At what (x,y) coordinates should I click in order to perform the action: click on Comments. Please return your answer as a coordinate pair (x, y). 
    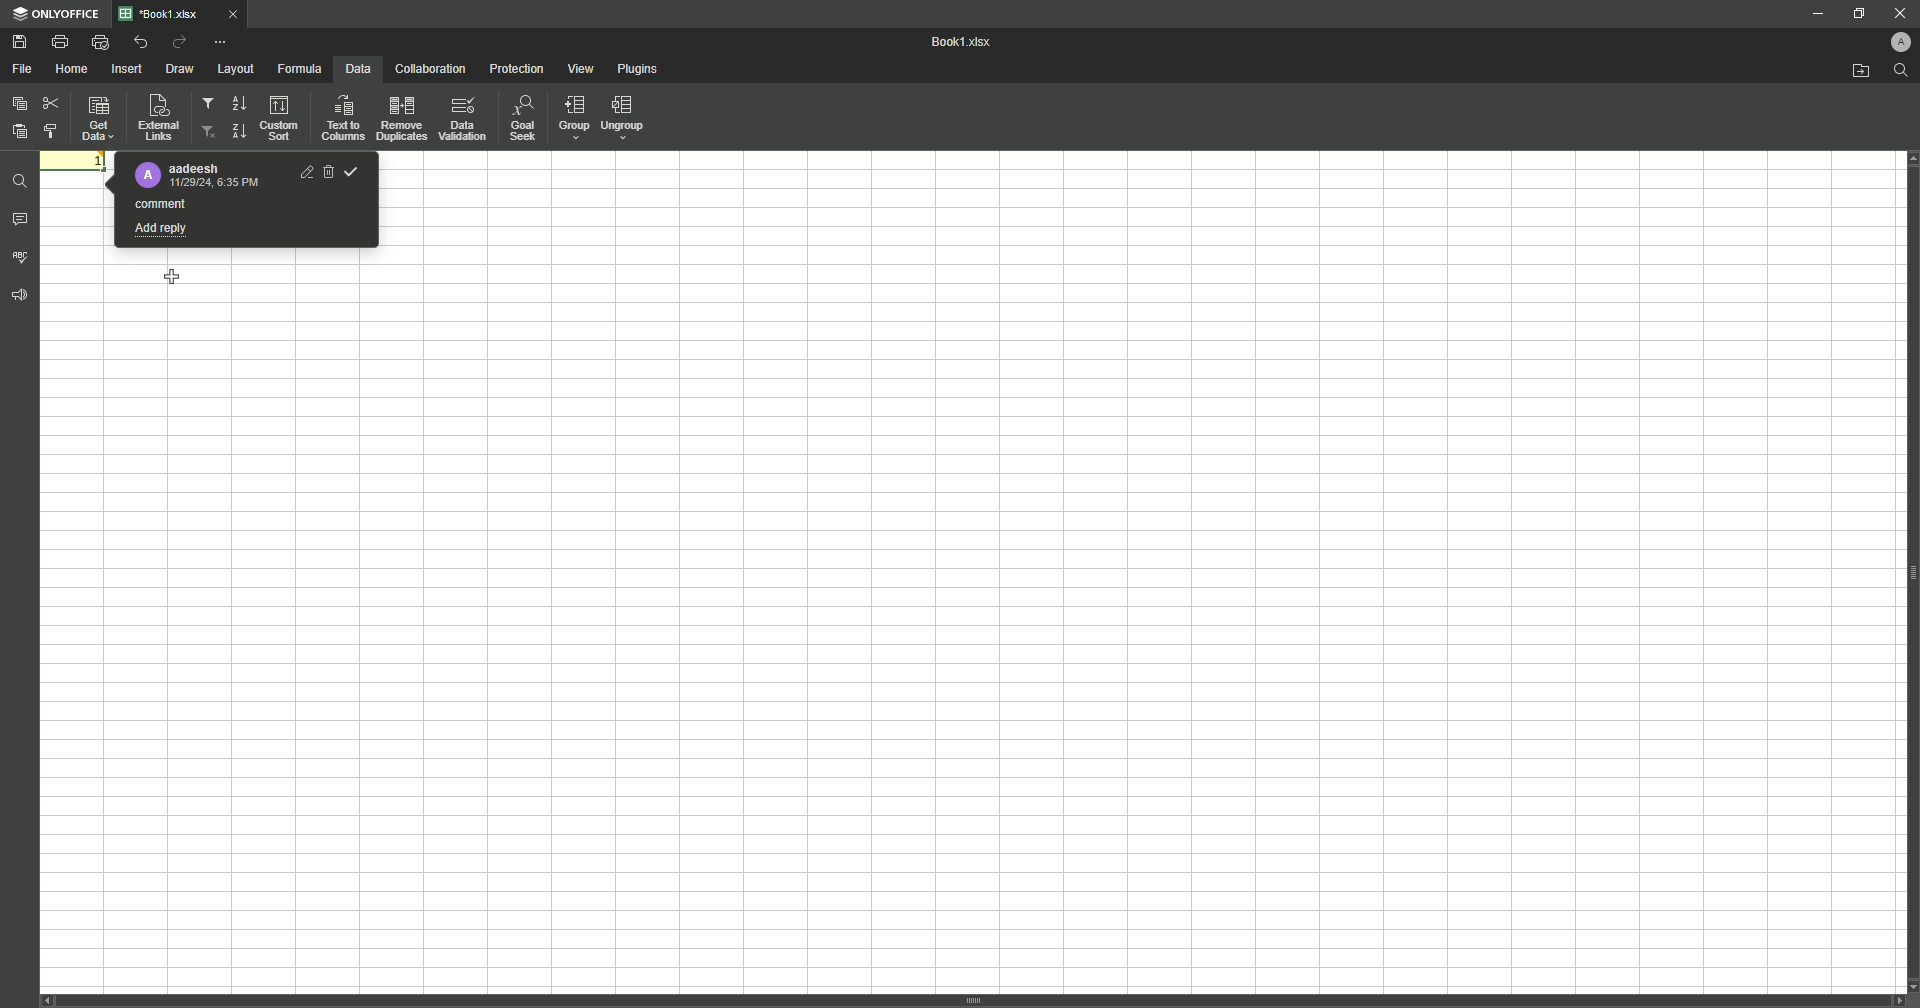
    Looking at the image, I should click on (21, 222).